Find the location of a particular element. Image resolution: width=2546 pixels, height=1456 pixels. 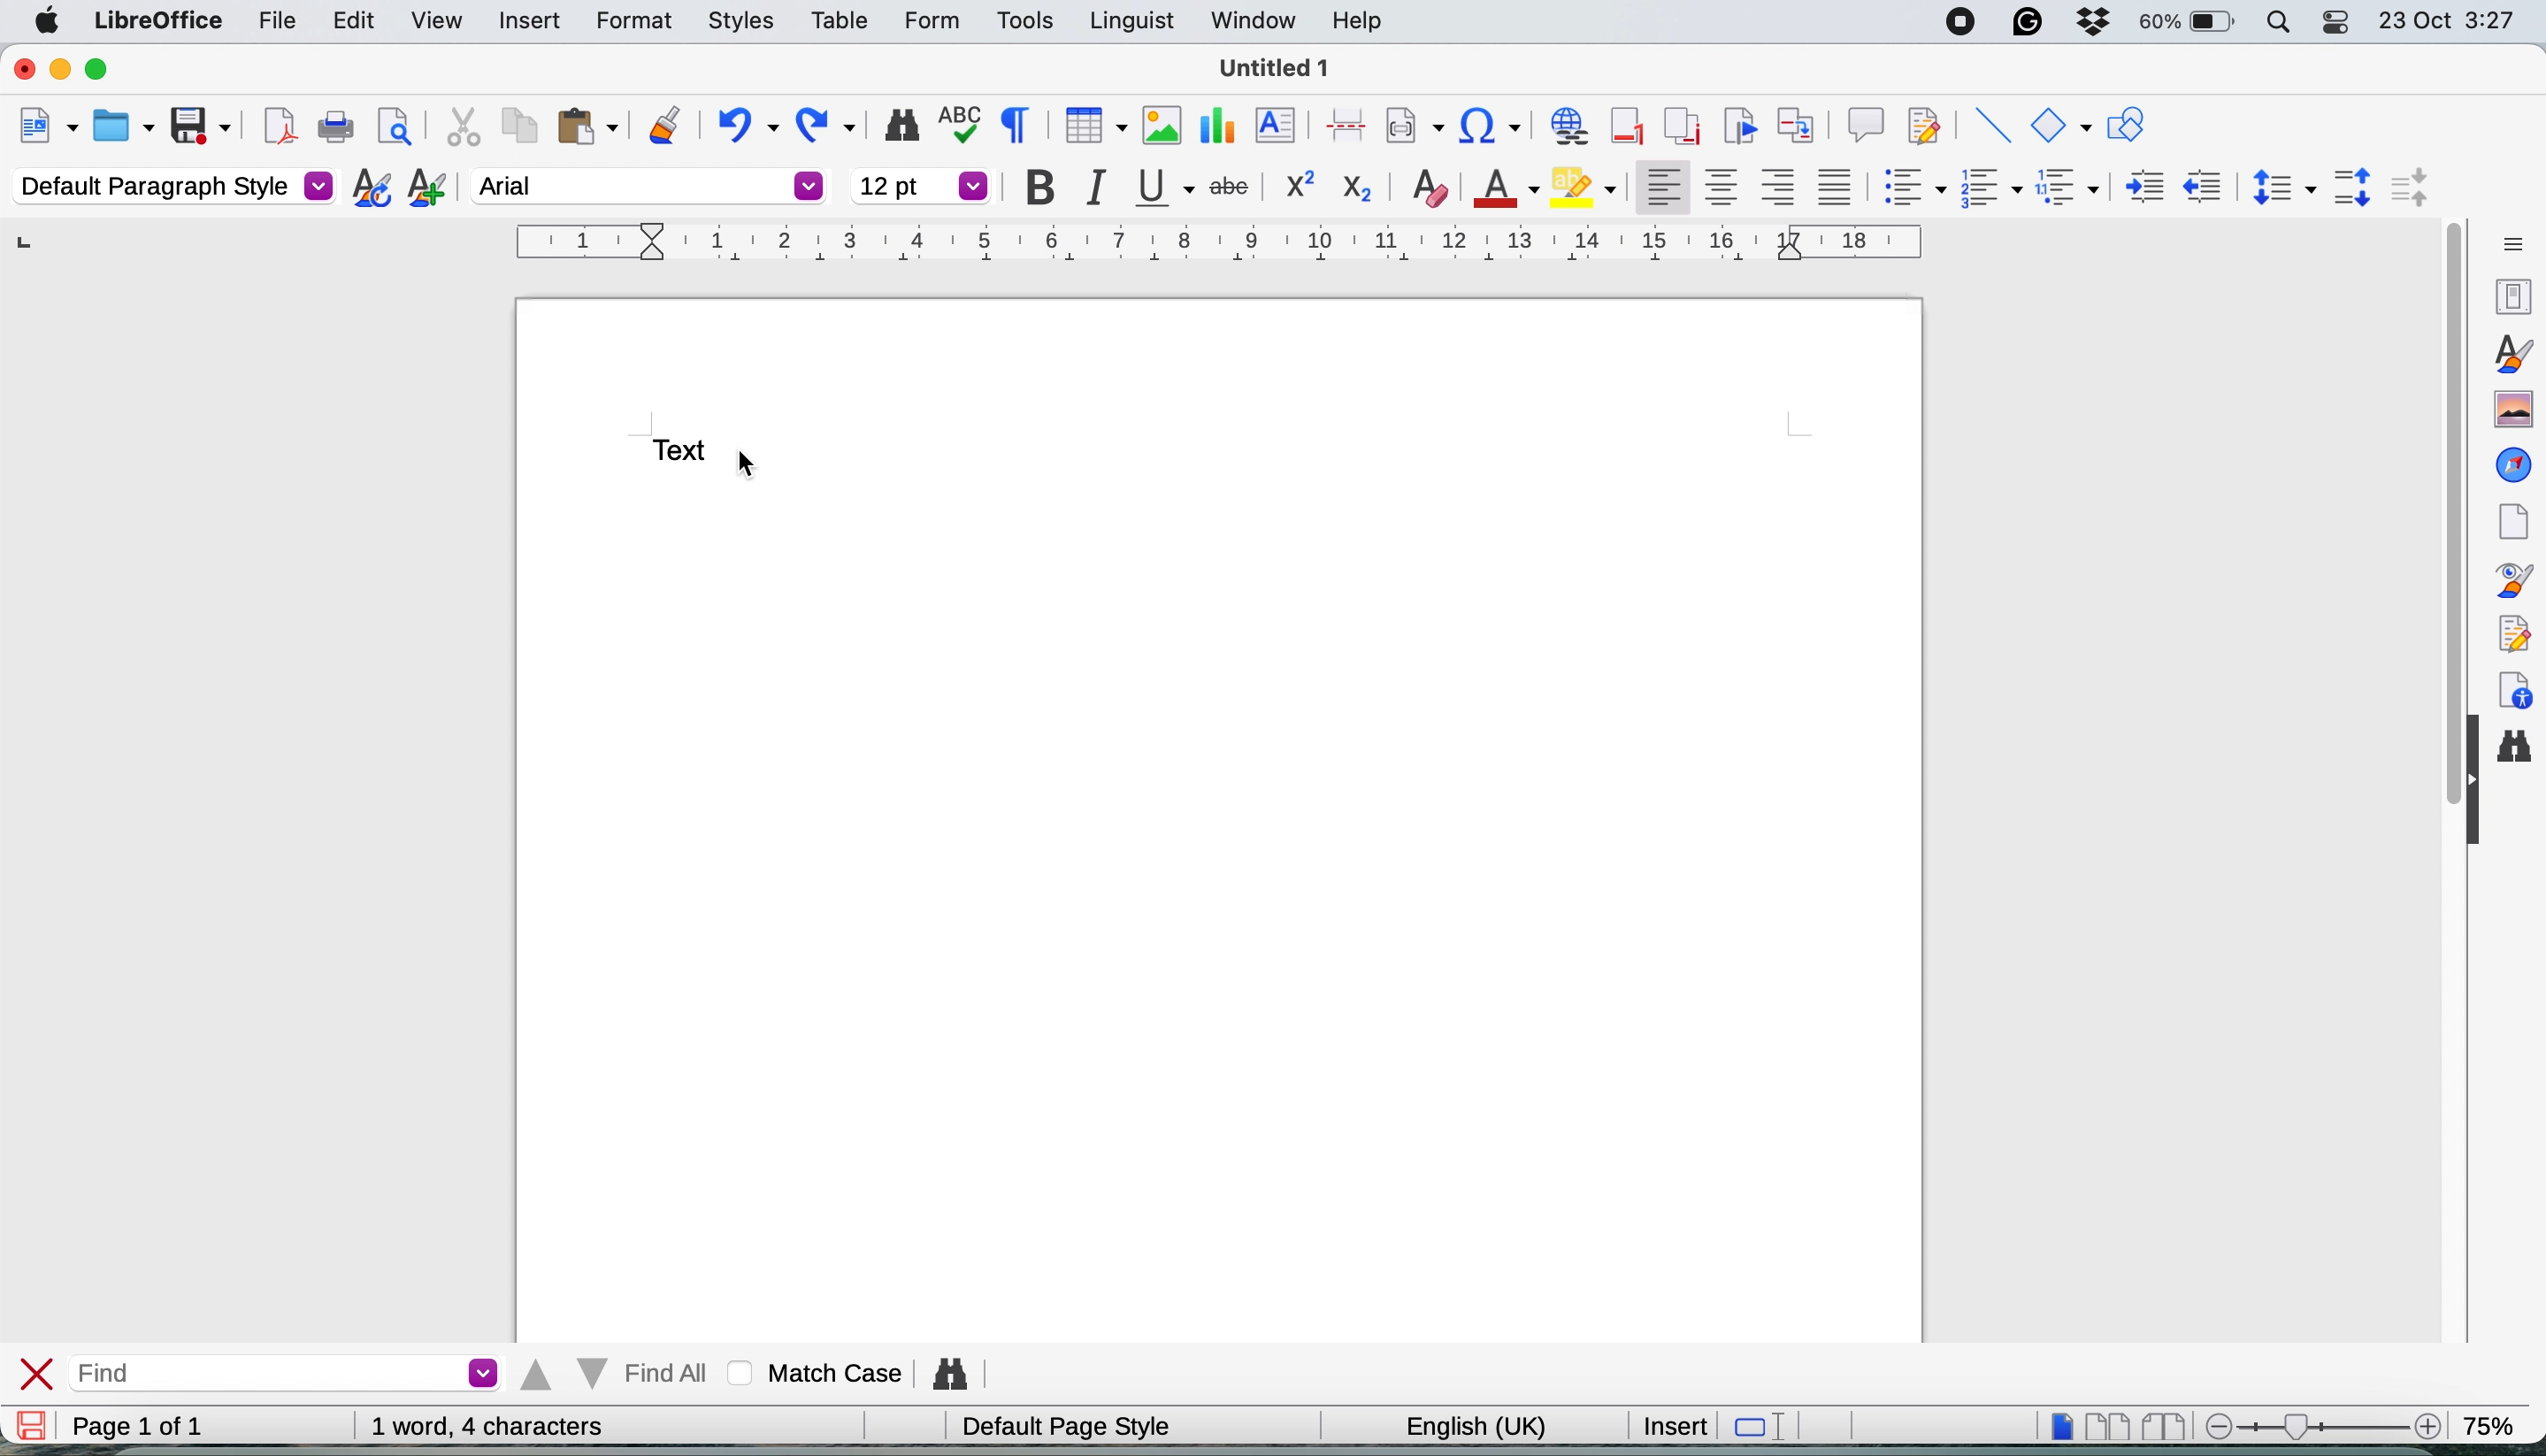

redo is located at coordinates (832, 126).